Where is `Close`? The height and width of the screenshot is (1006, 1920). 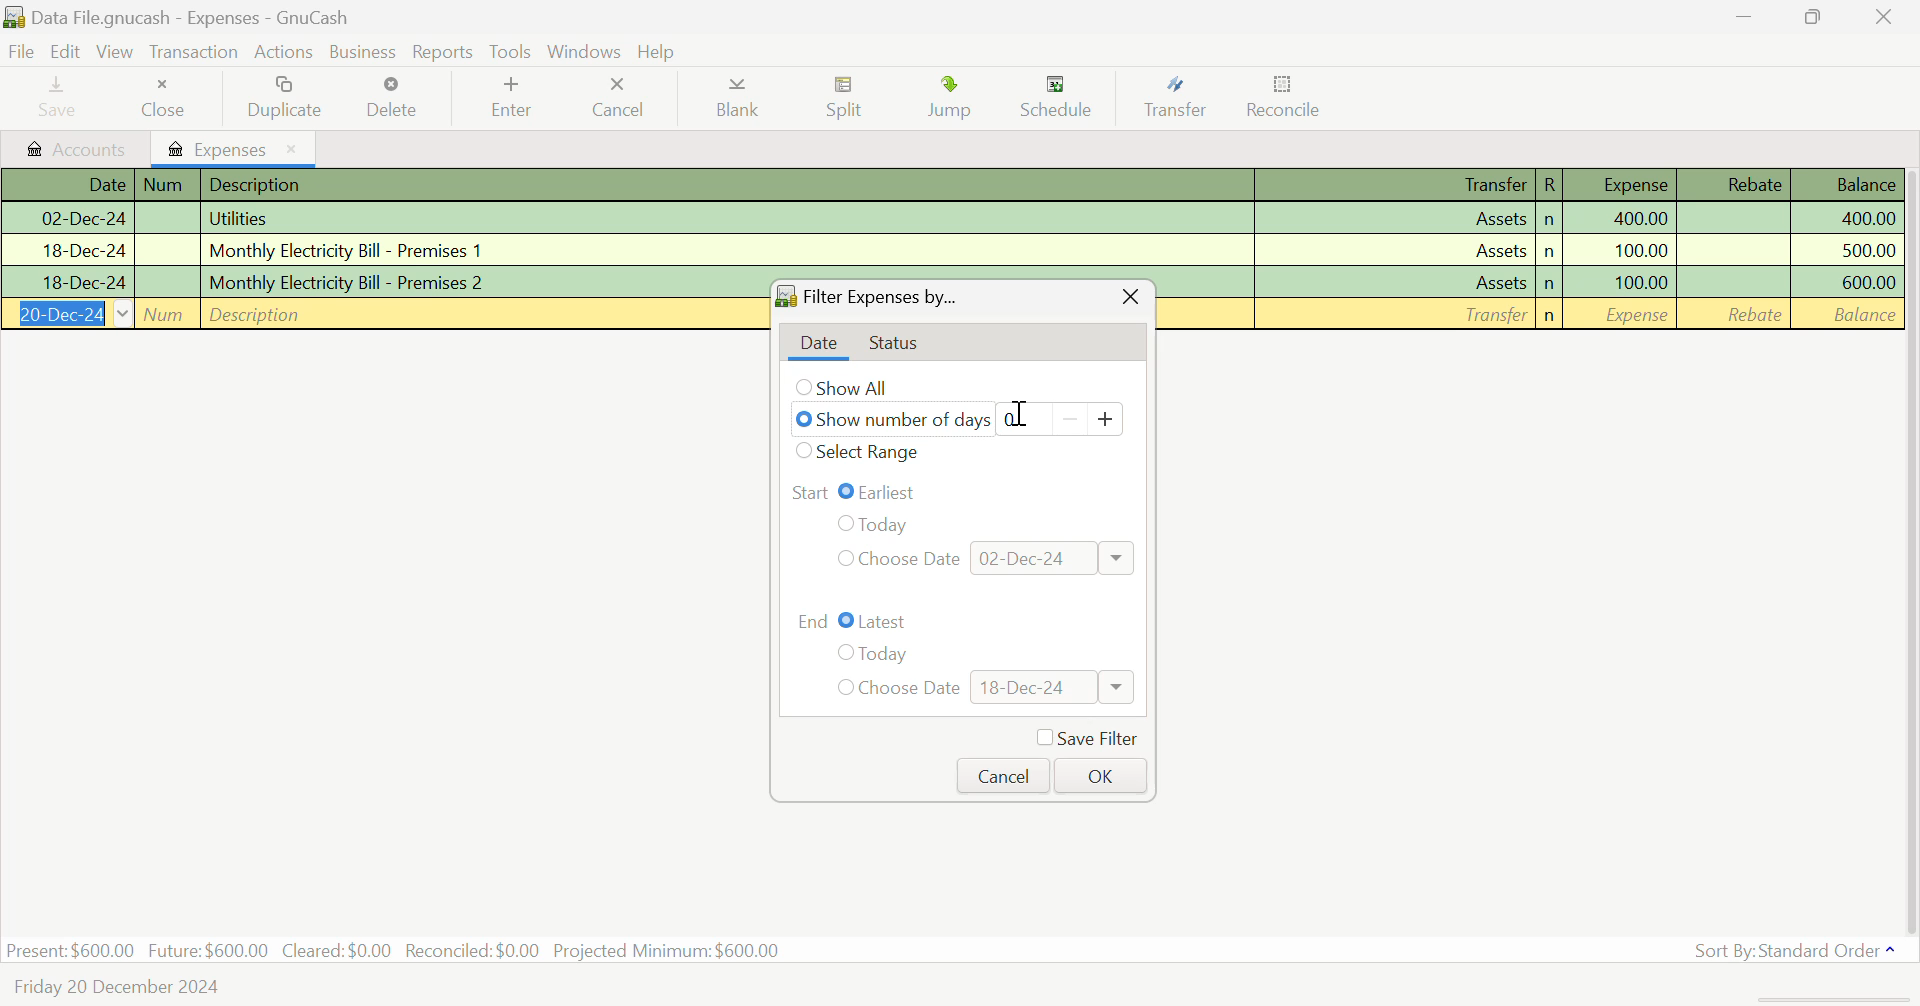 Close is located at coordinates (1129, 298).